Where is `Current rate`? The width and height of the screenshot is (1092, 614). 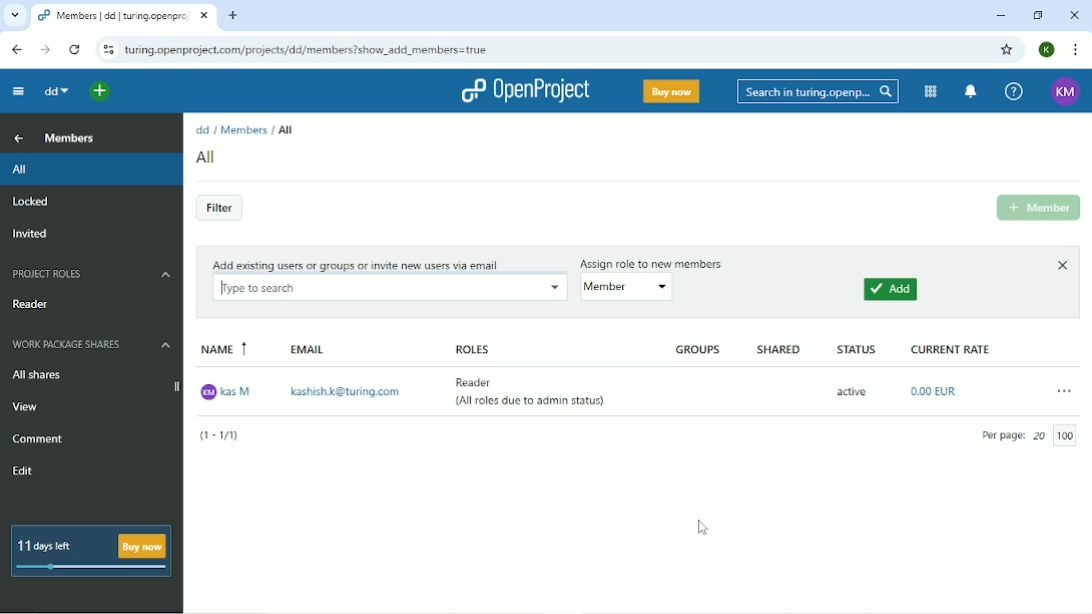 Current rate is located at coordinates (952, 348).